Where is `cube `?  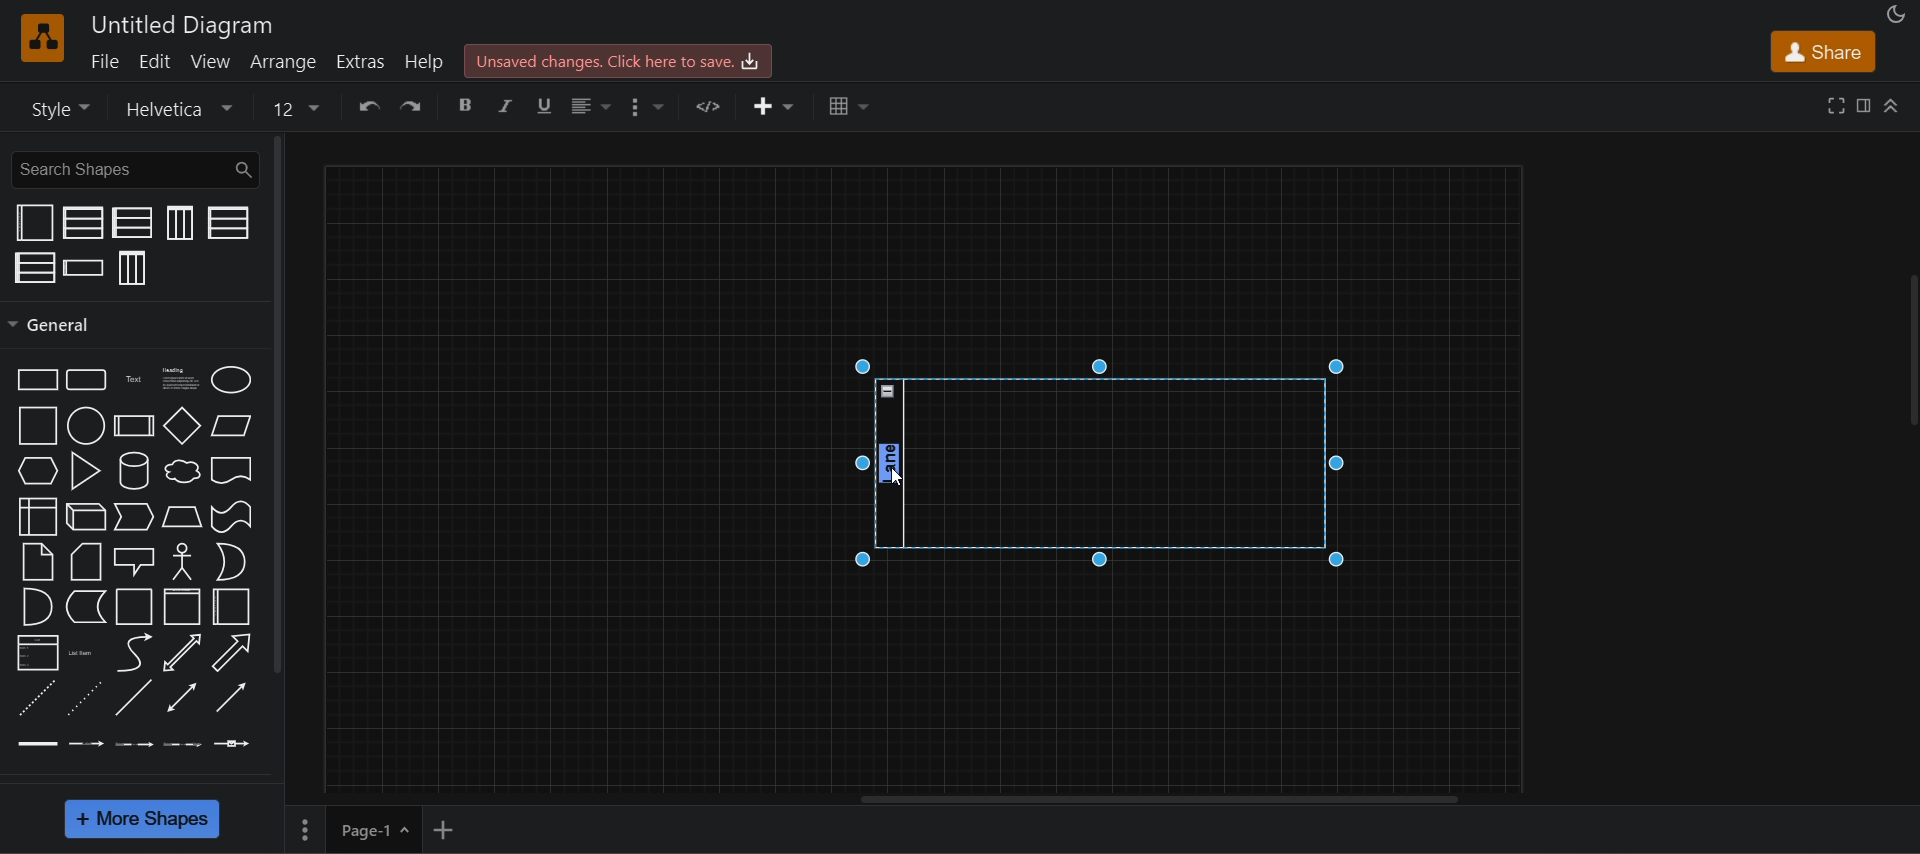
cube  is located at coordinates (84, 517).